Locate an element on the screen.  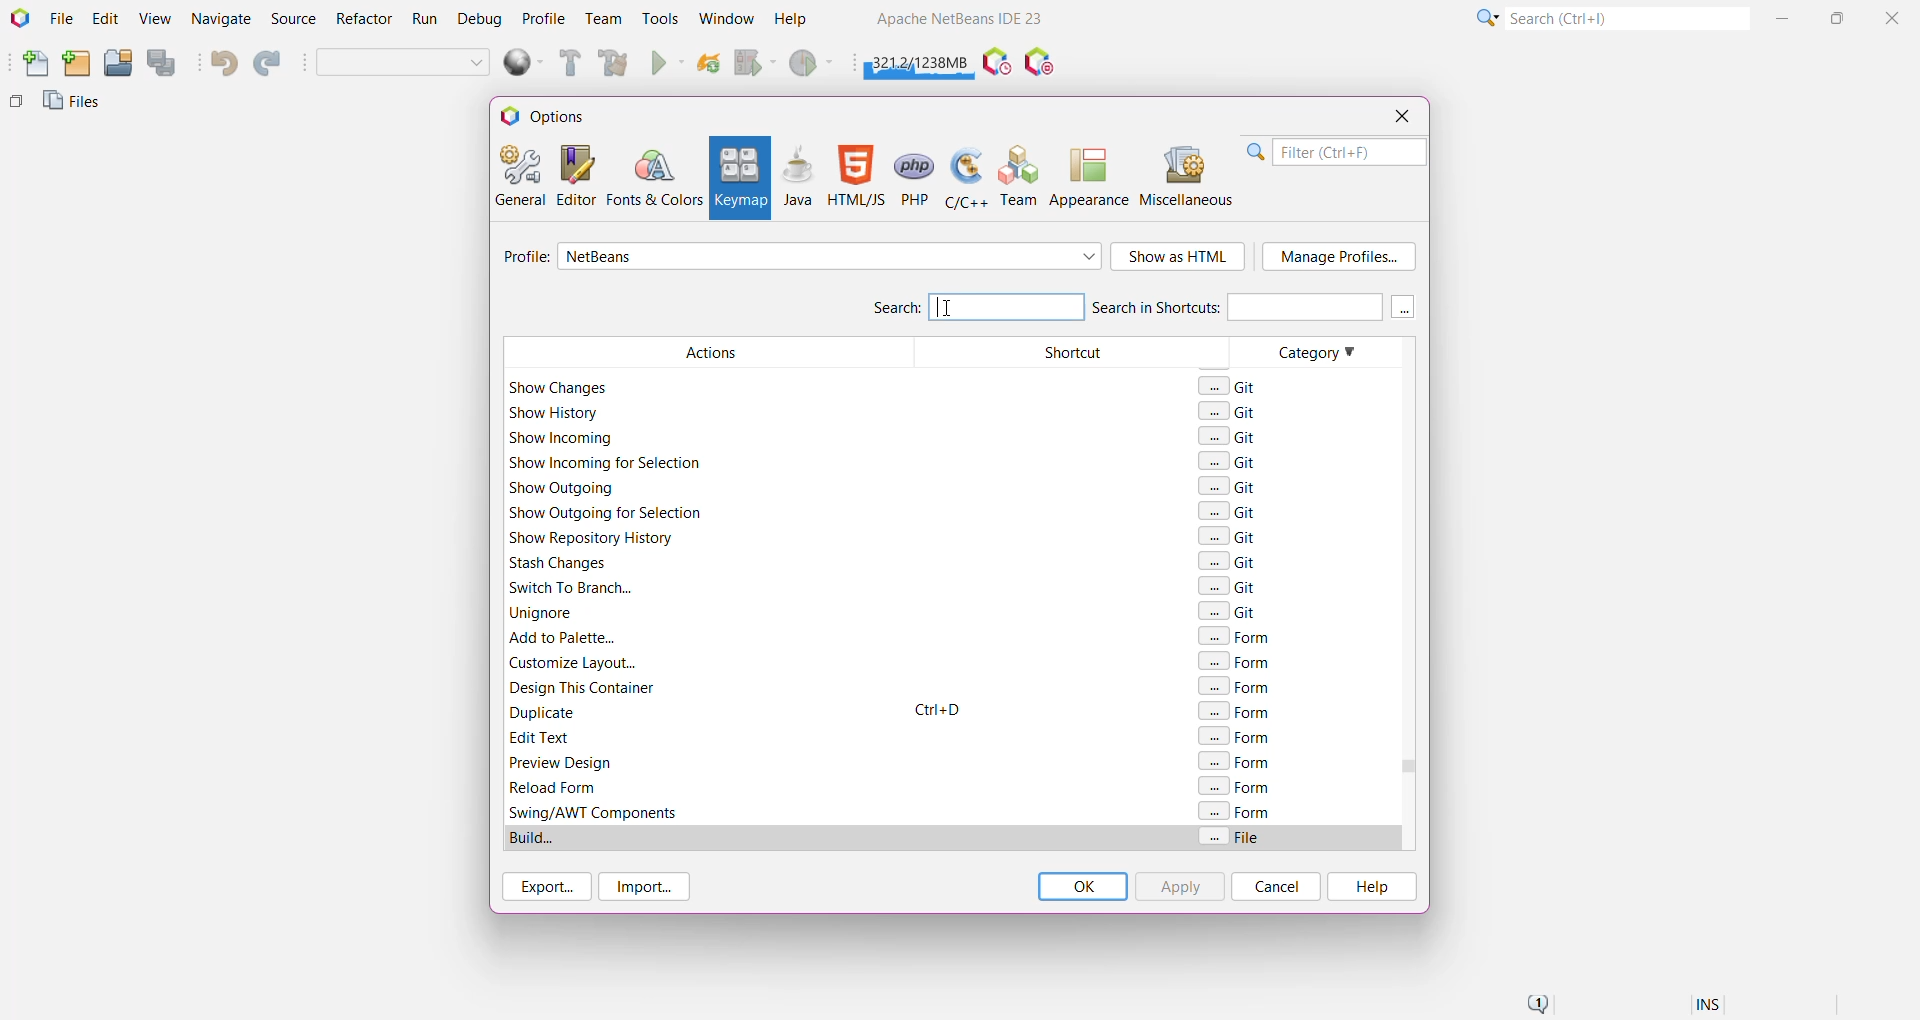
Manage Profile is located at coordinates (1339, 257).